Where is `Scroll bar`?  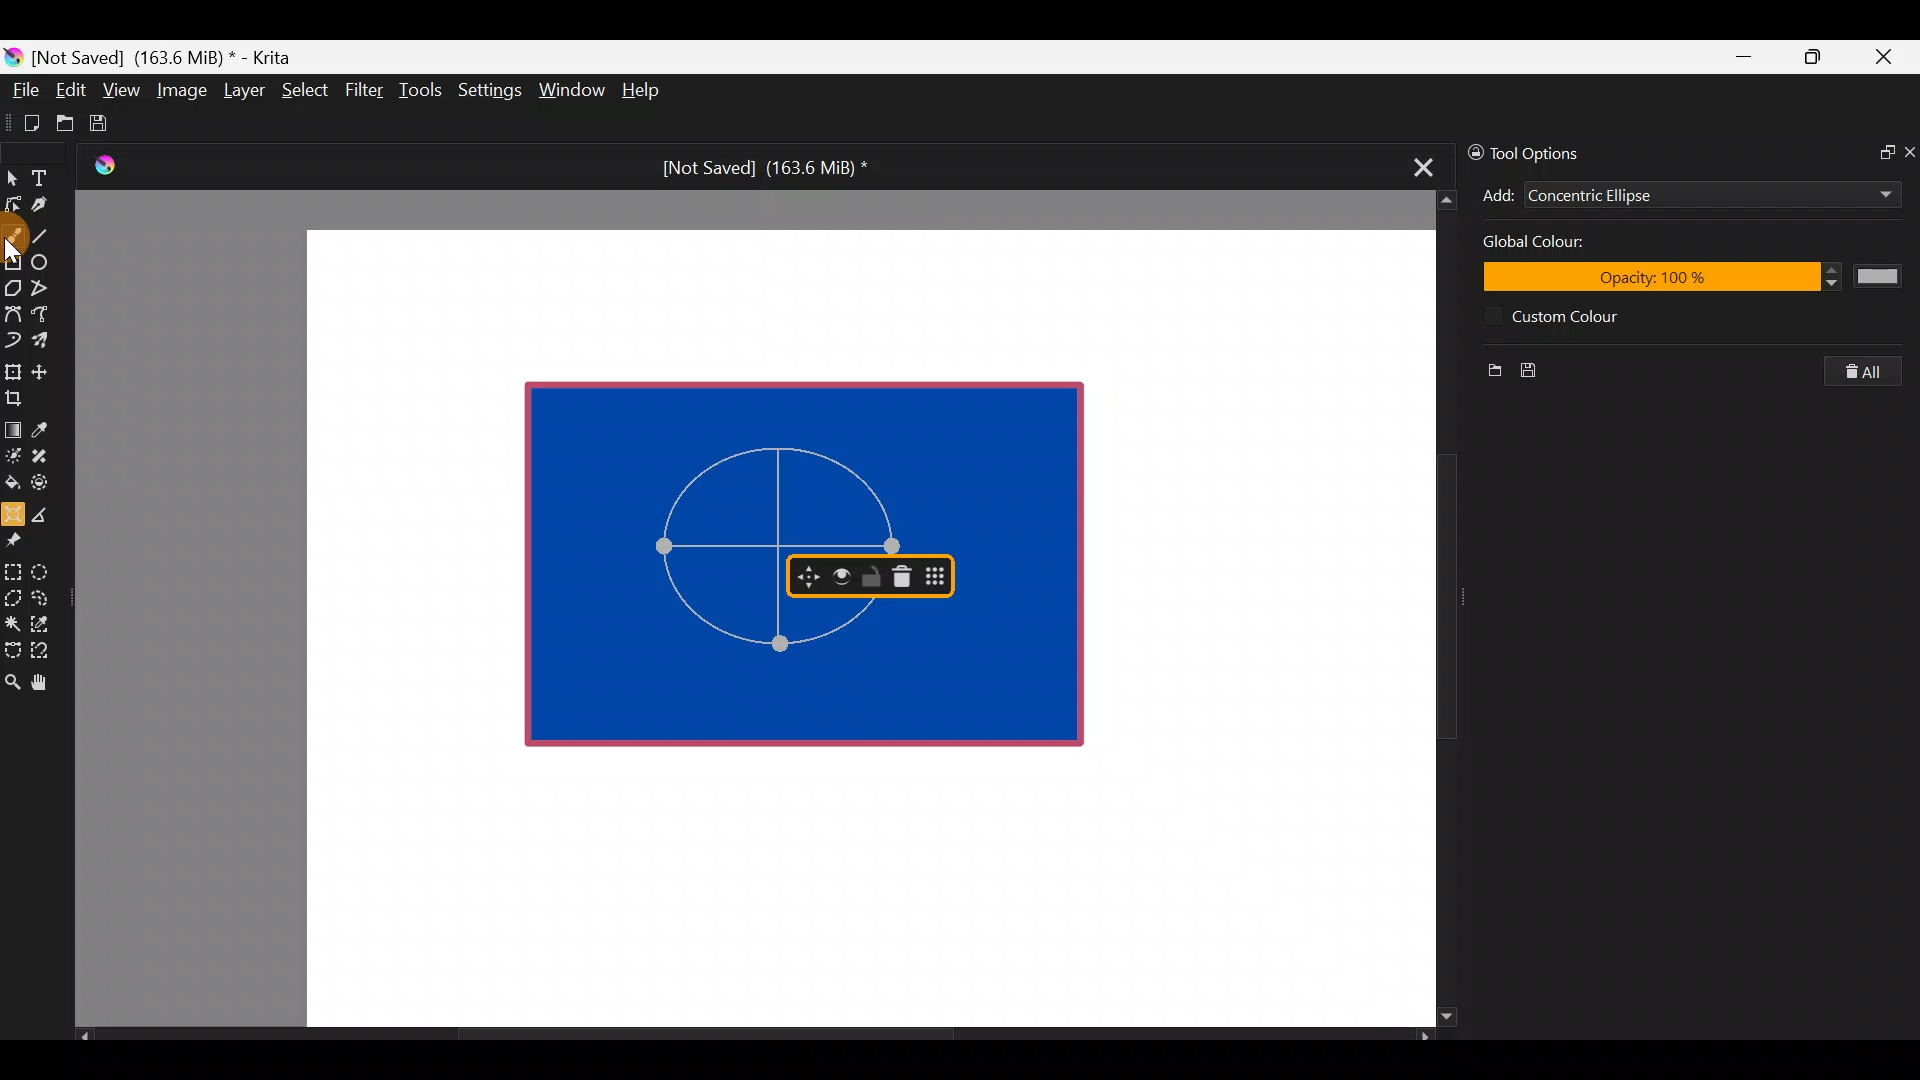
Scroll bar is located at coordinates (1434, 609).